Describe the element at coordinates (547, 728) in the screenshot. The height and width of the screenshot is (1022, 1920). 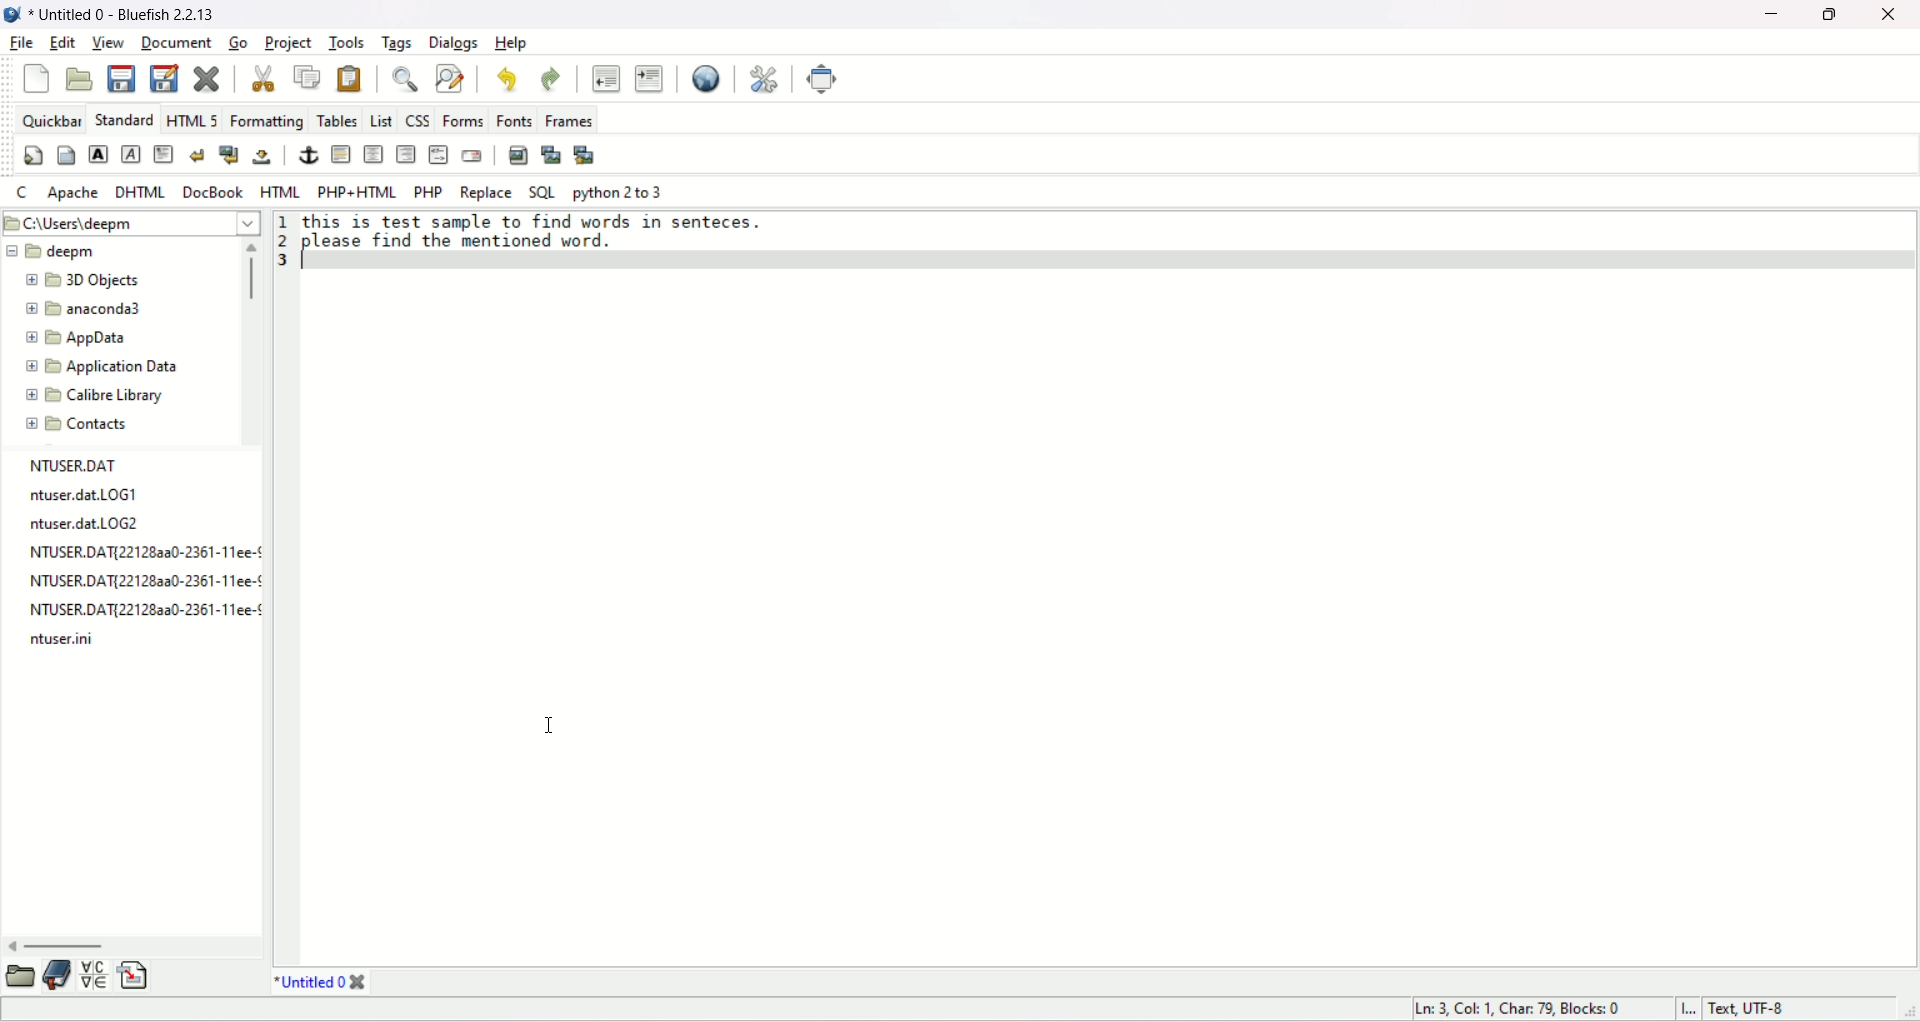
I see `cursor` at that location.